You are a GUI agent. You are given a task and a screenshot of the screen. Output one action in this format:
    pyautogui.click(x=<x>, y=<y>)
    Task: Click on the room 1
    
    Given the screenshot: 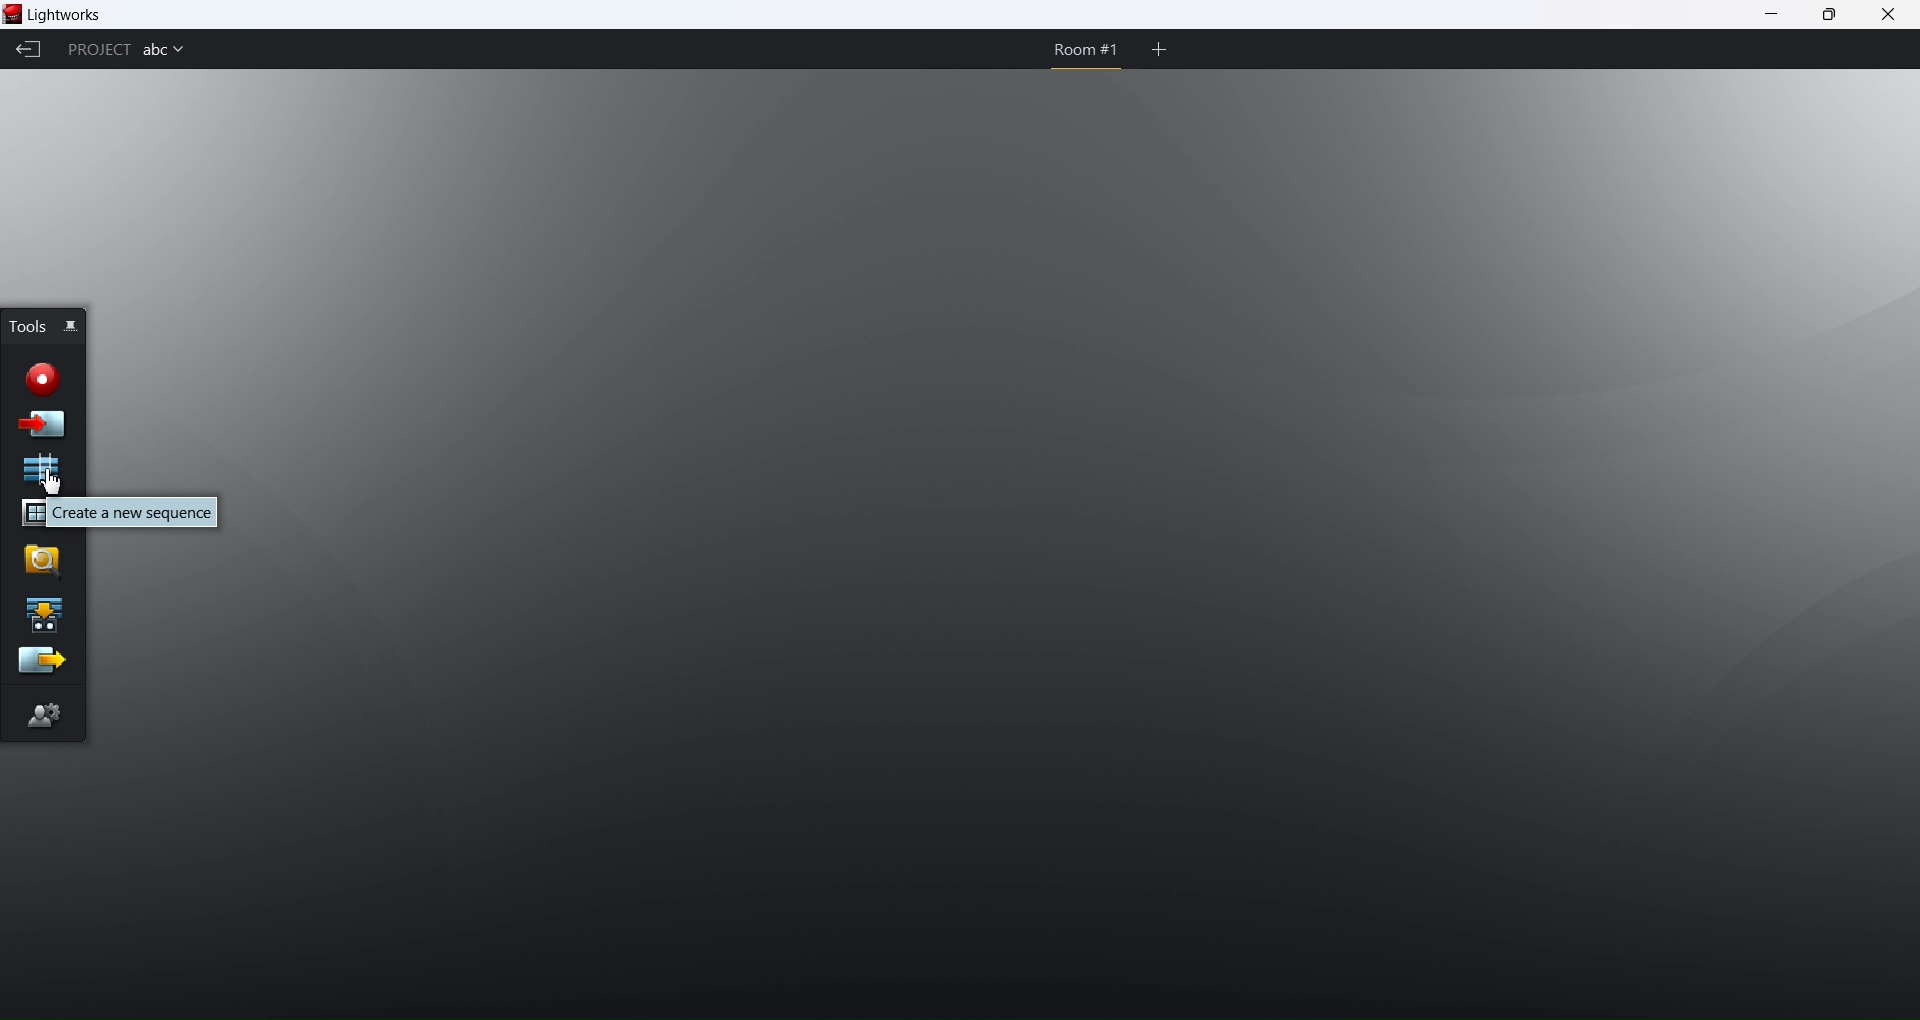 What is the action you would take?
    pyautogui.click(x=1078, y=51)
    